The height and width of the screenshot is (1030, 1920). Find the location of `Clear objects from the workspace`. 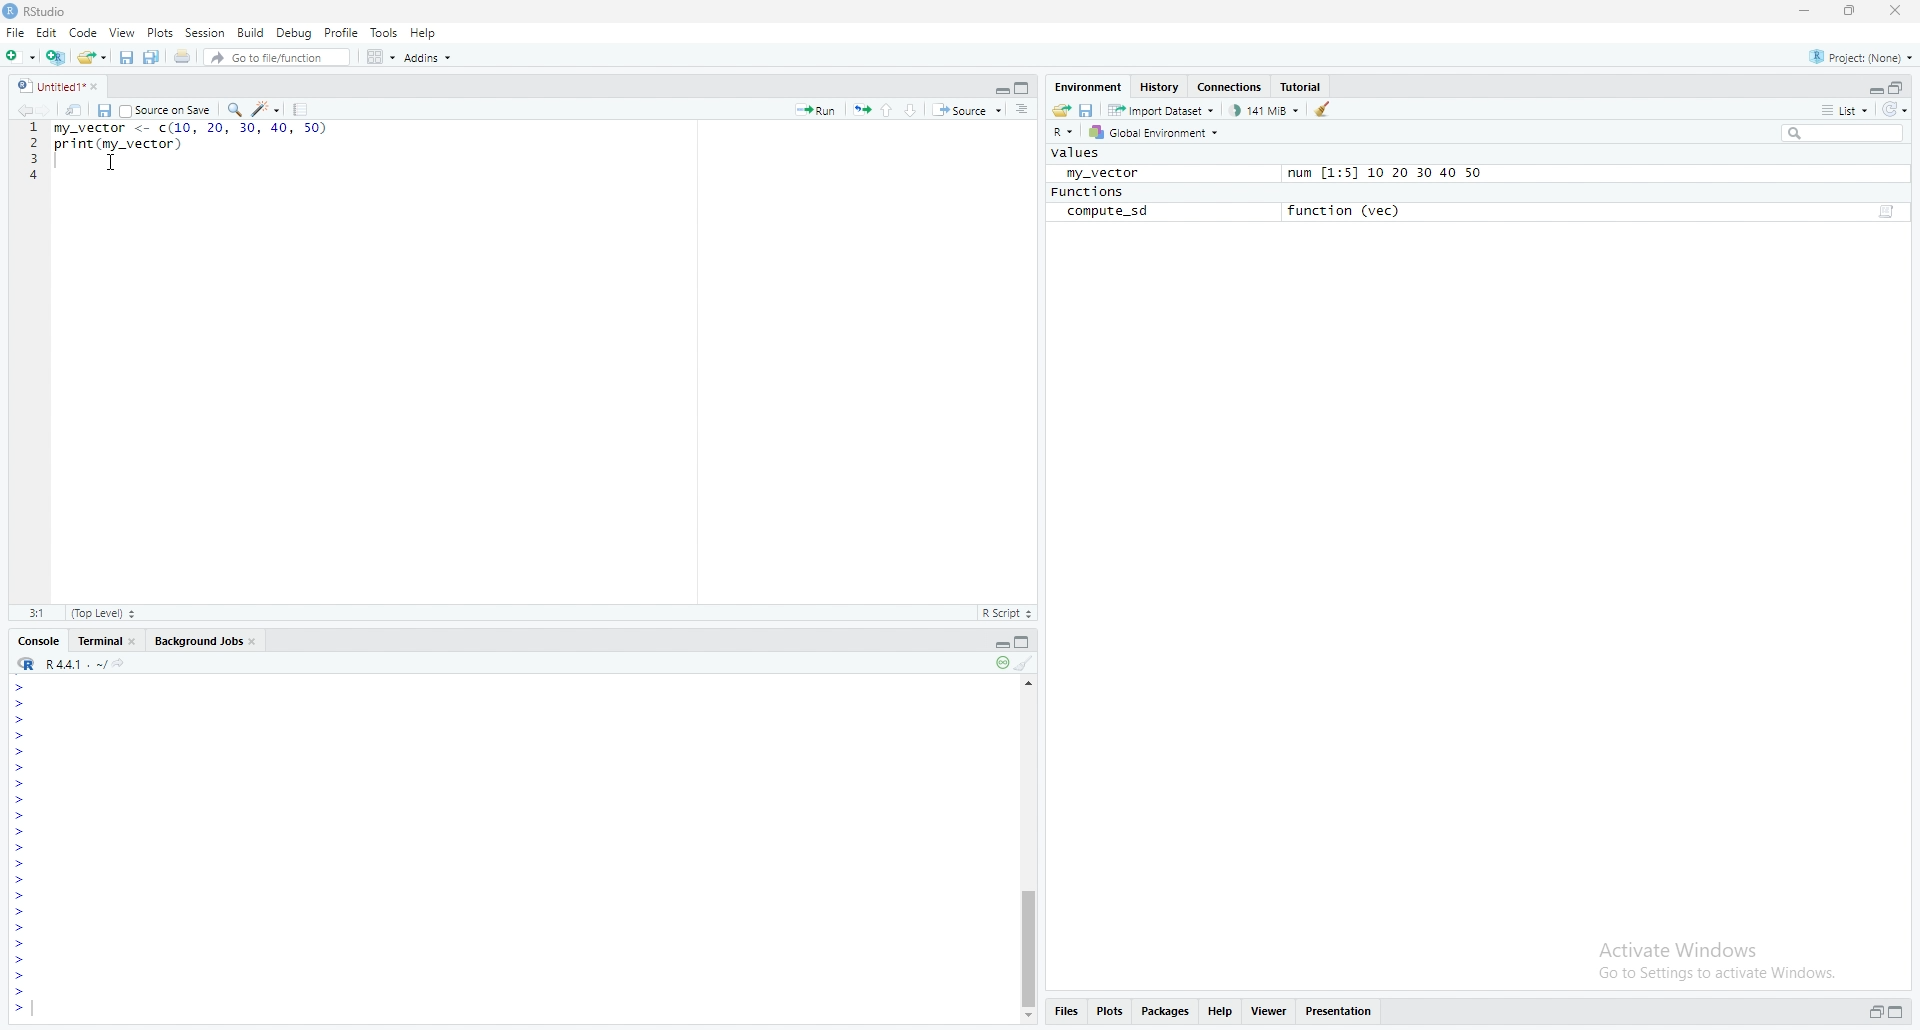

Clear objects from the workspace is located at coordinates (1327, 108).